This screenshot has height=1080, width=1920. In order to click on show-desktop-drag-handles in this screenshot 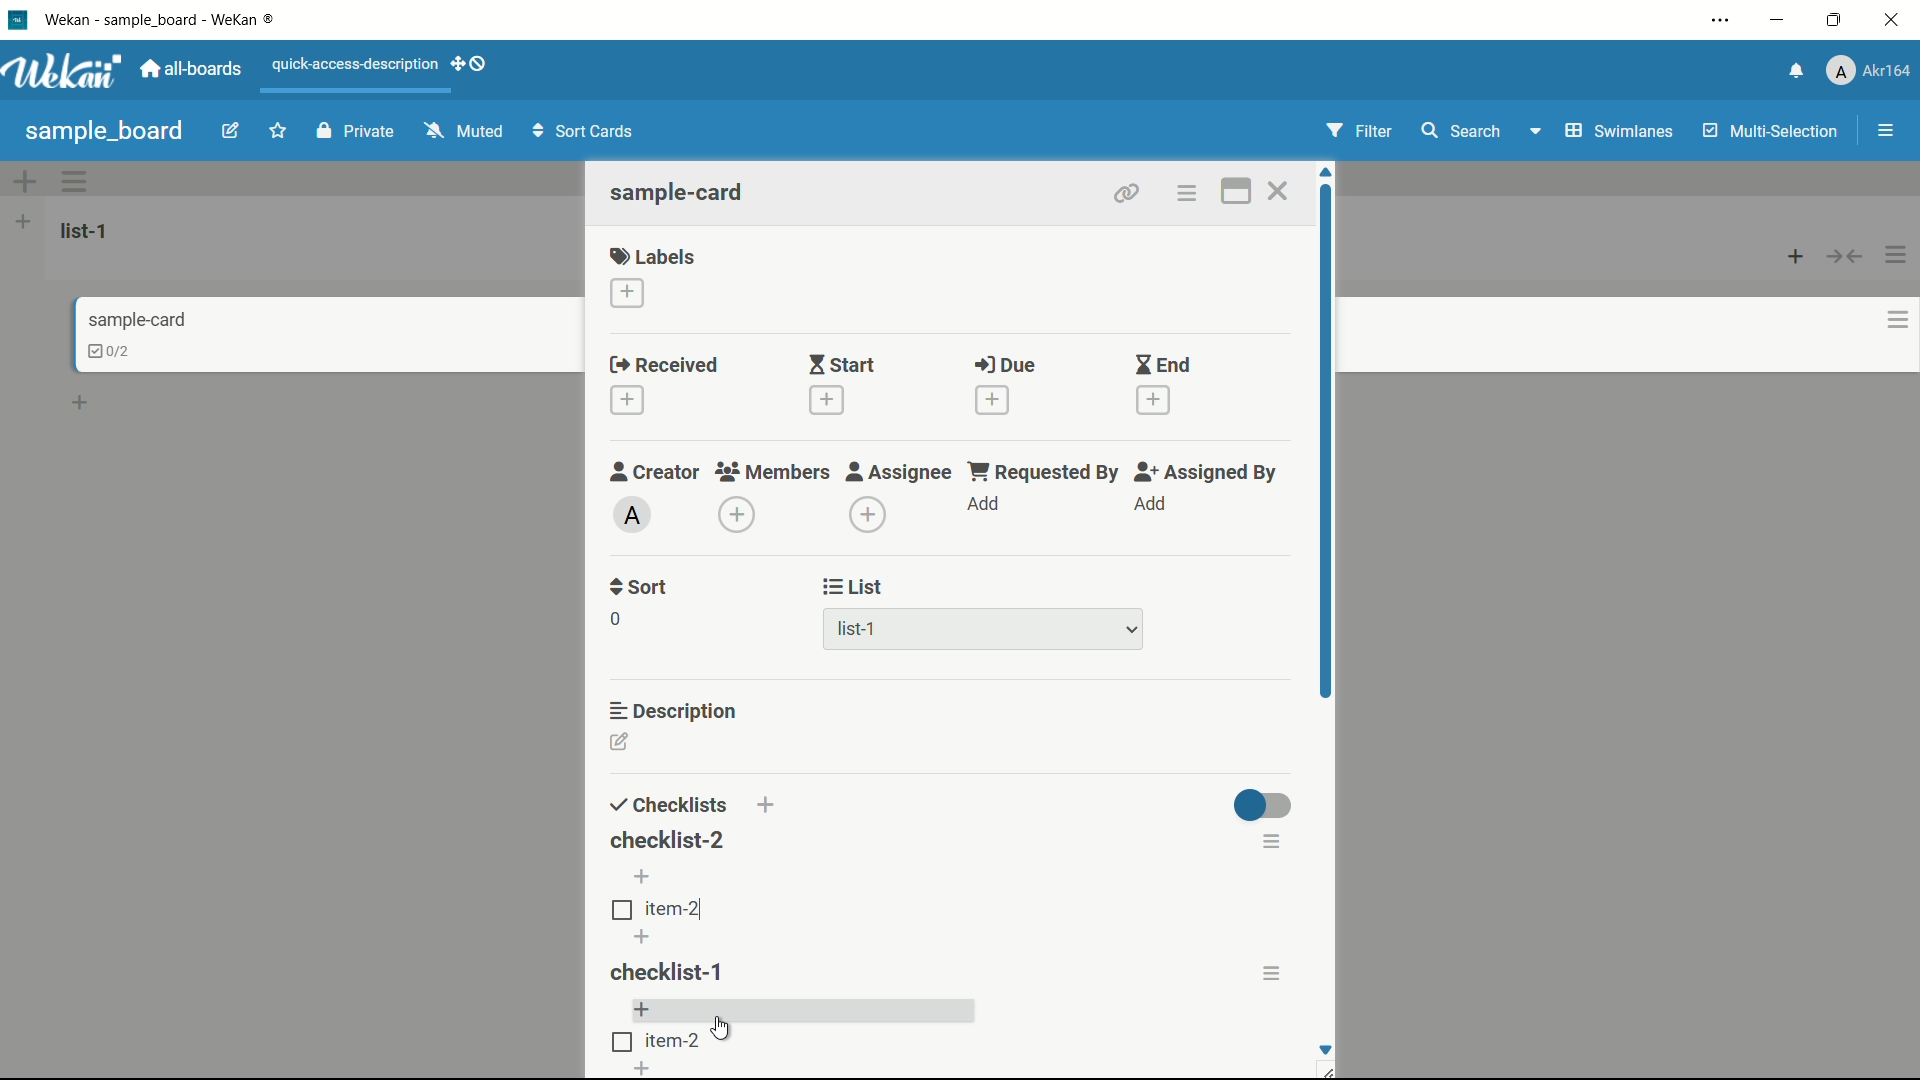, I will do `click(472, 62)`.